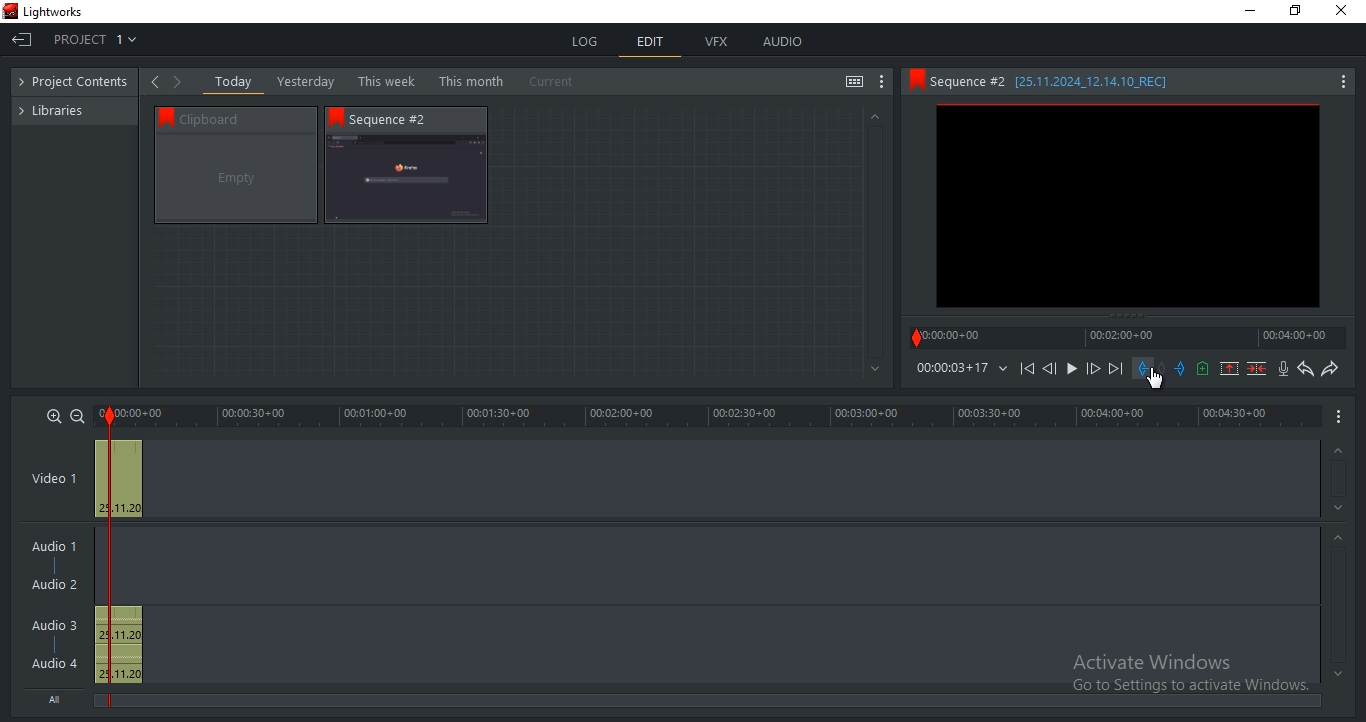 The width and height of the screenshot is (1366, 722). Describe the element at coordinates (651, 44) in the screenshot. I see `edit` at that location.